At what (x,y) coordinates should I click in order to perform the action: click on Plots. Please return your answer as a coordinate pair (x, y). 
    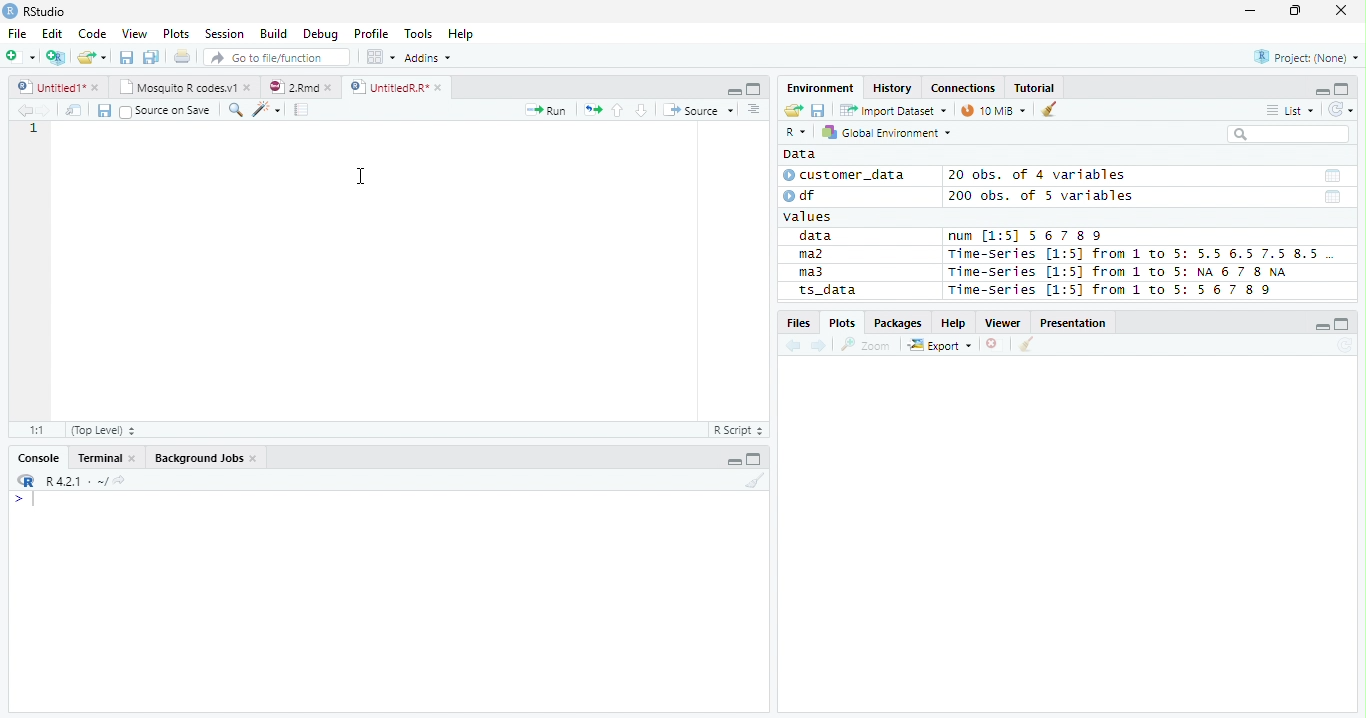
    Looking at the image, I should click on (842, 322).